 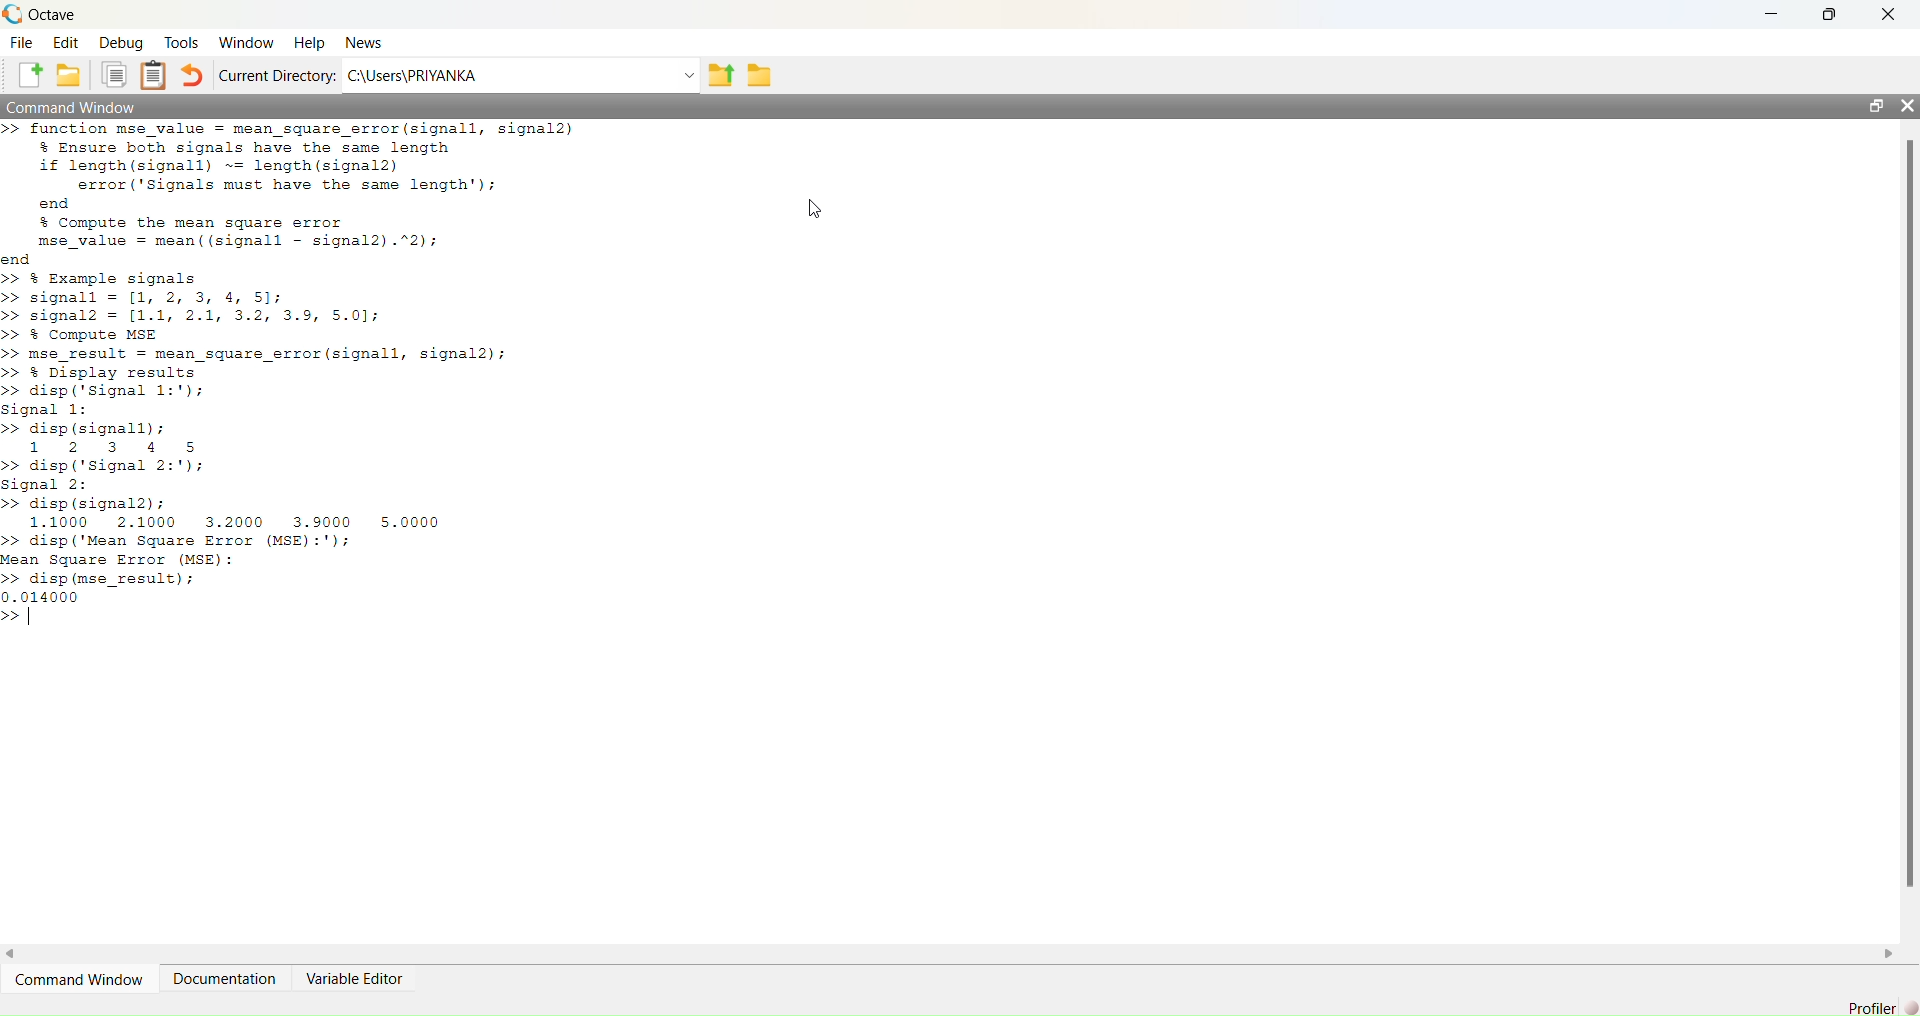 I want to click on maximise, so click(x=1832, y=14).